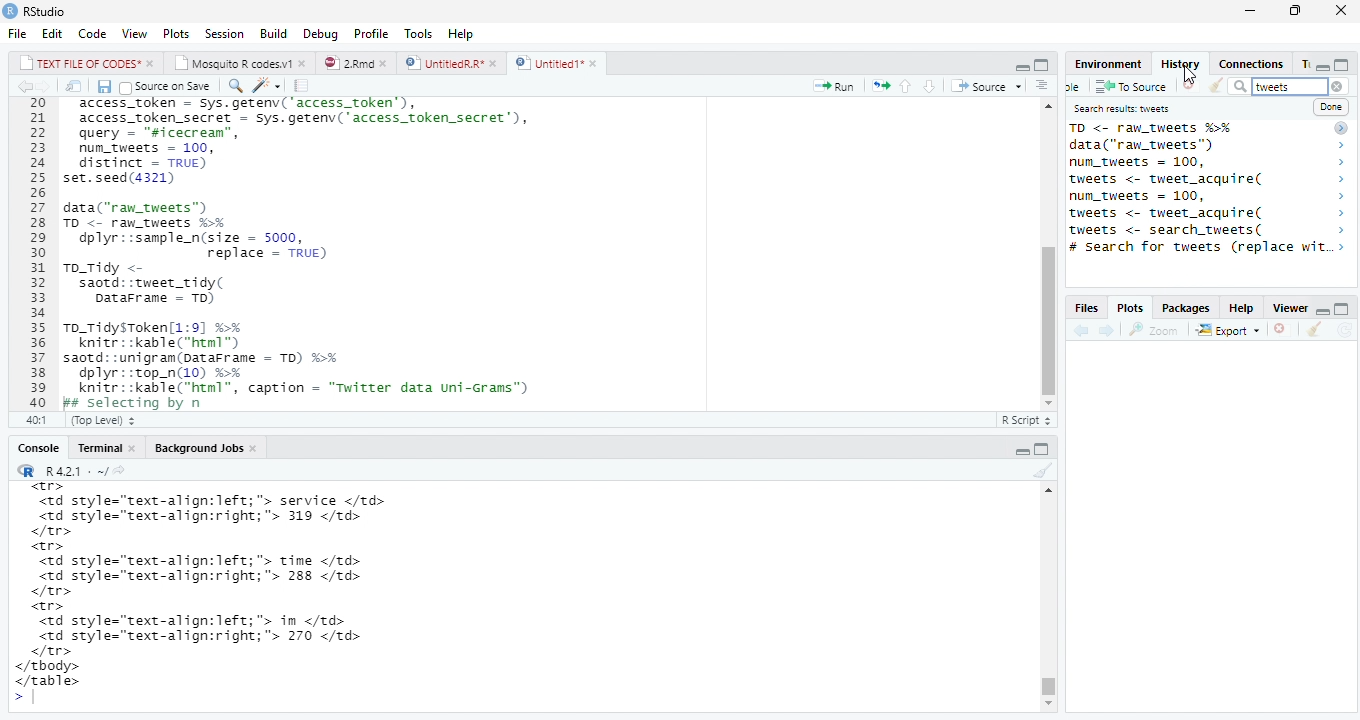 This screenshot has height=720, width=1360. I want to click on Plots, so click(176, 32).